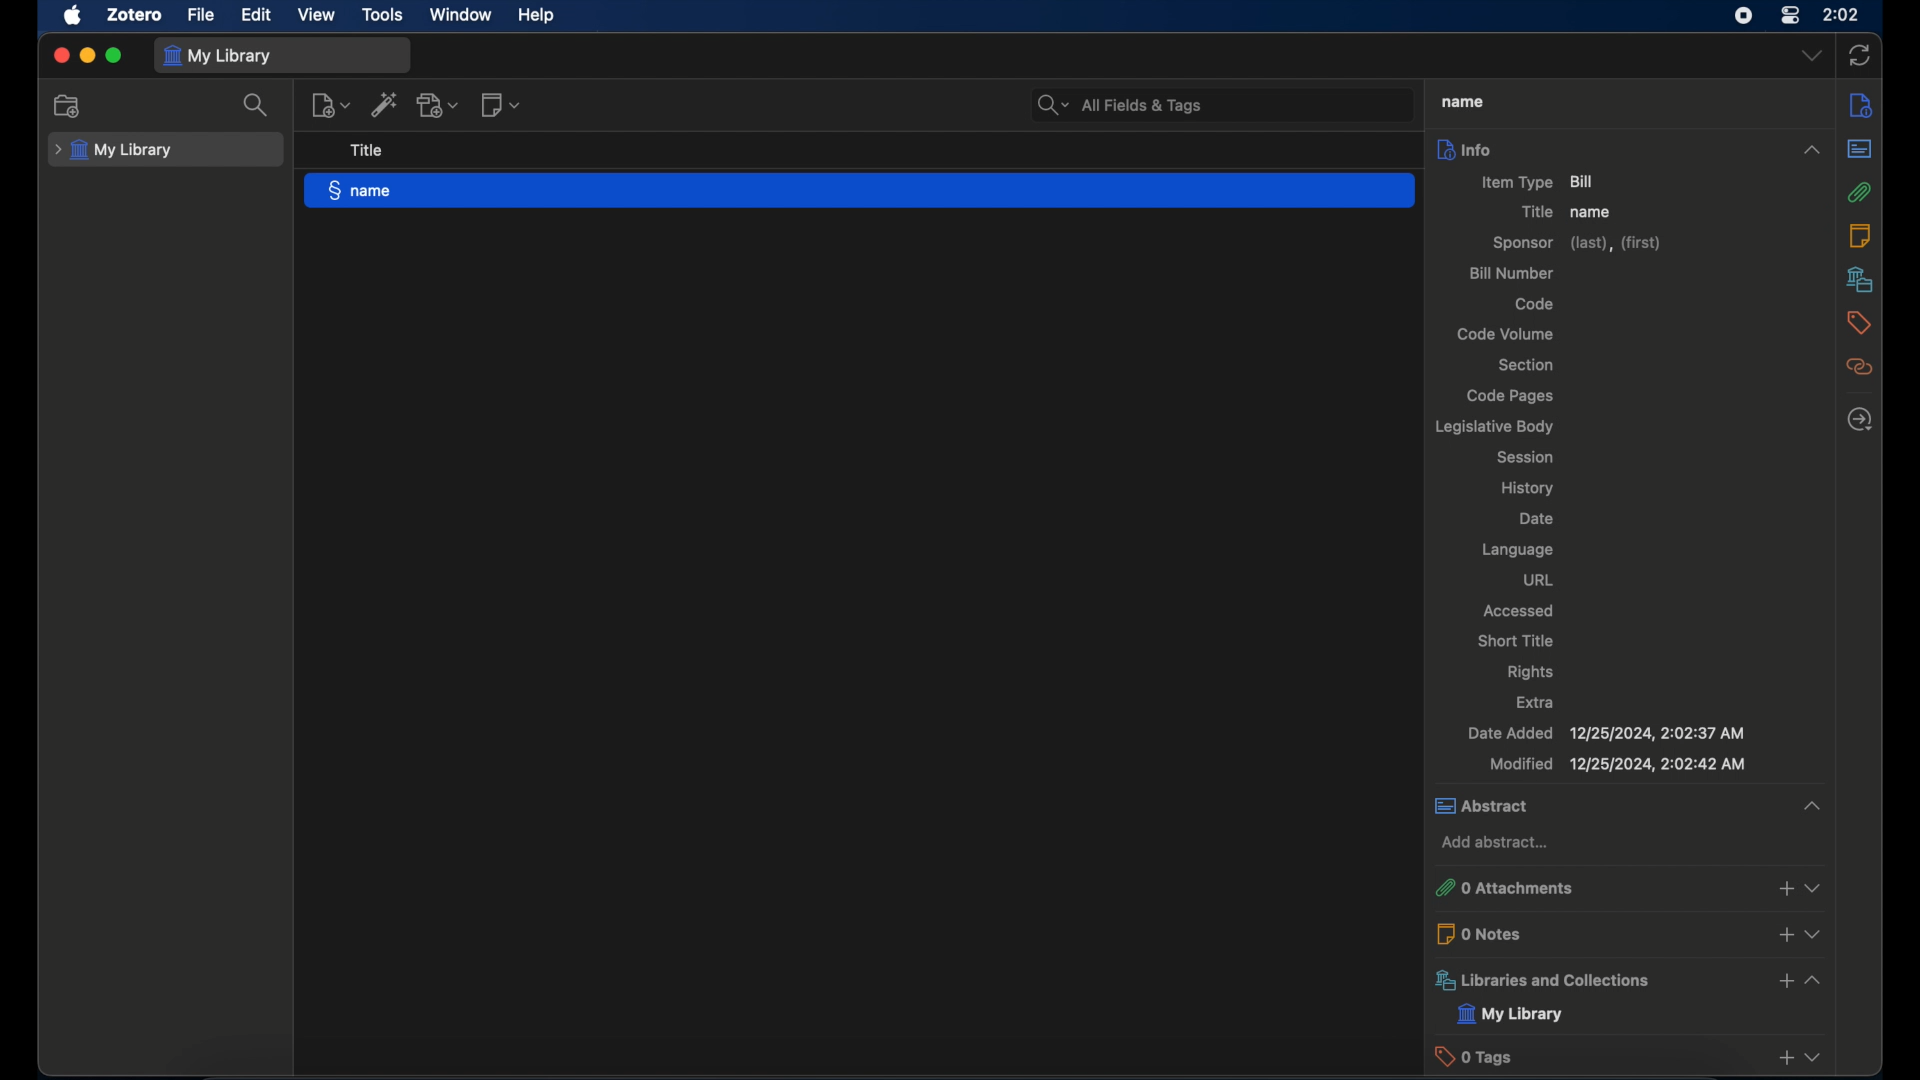 The height and width of the screenshot is (1080, 1920). I want to click on modified, so click(1619, 764).